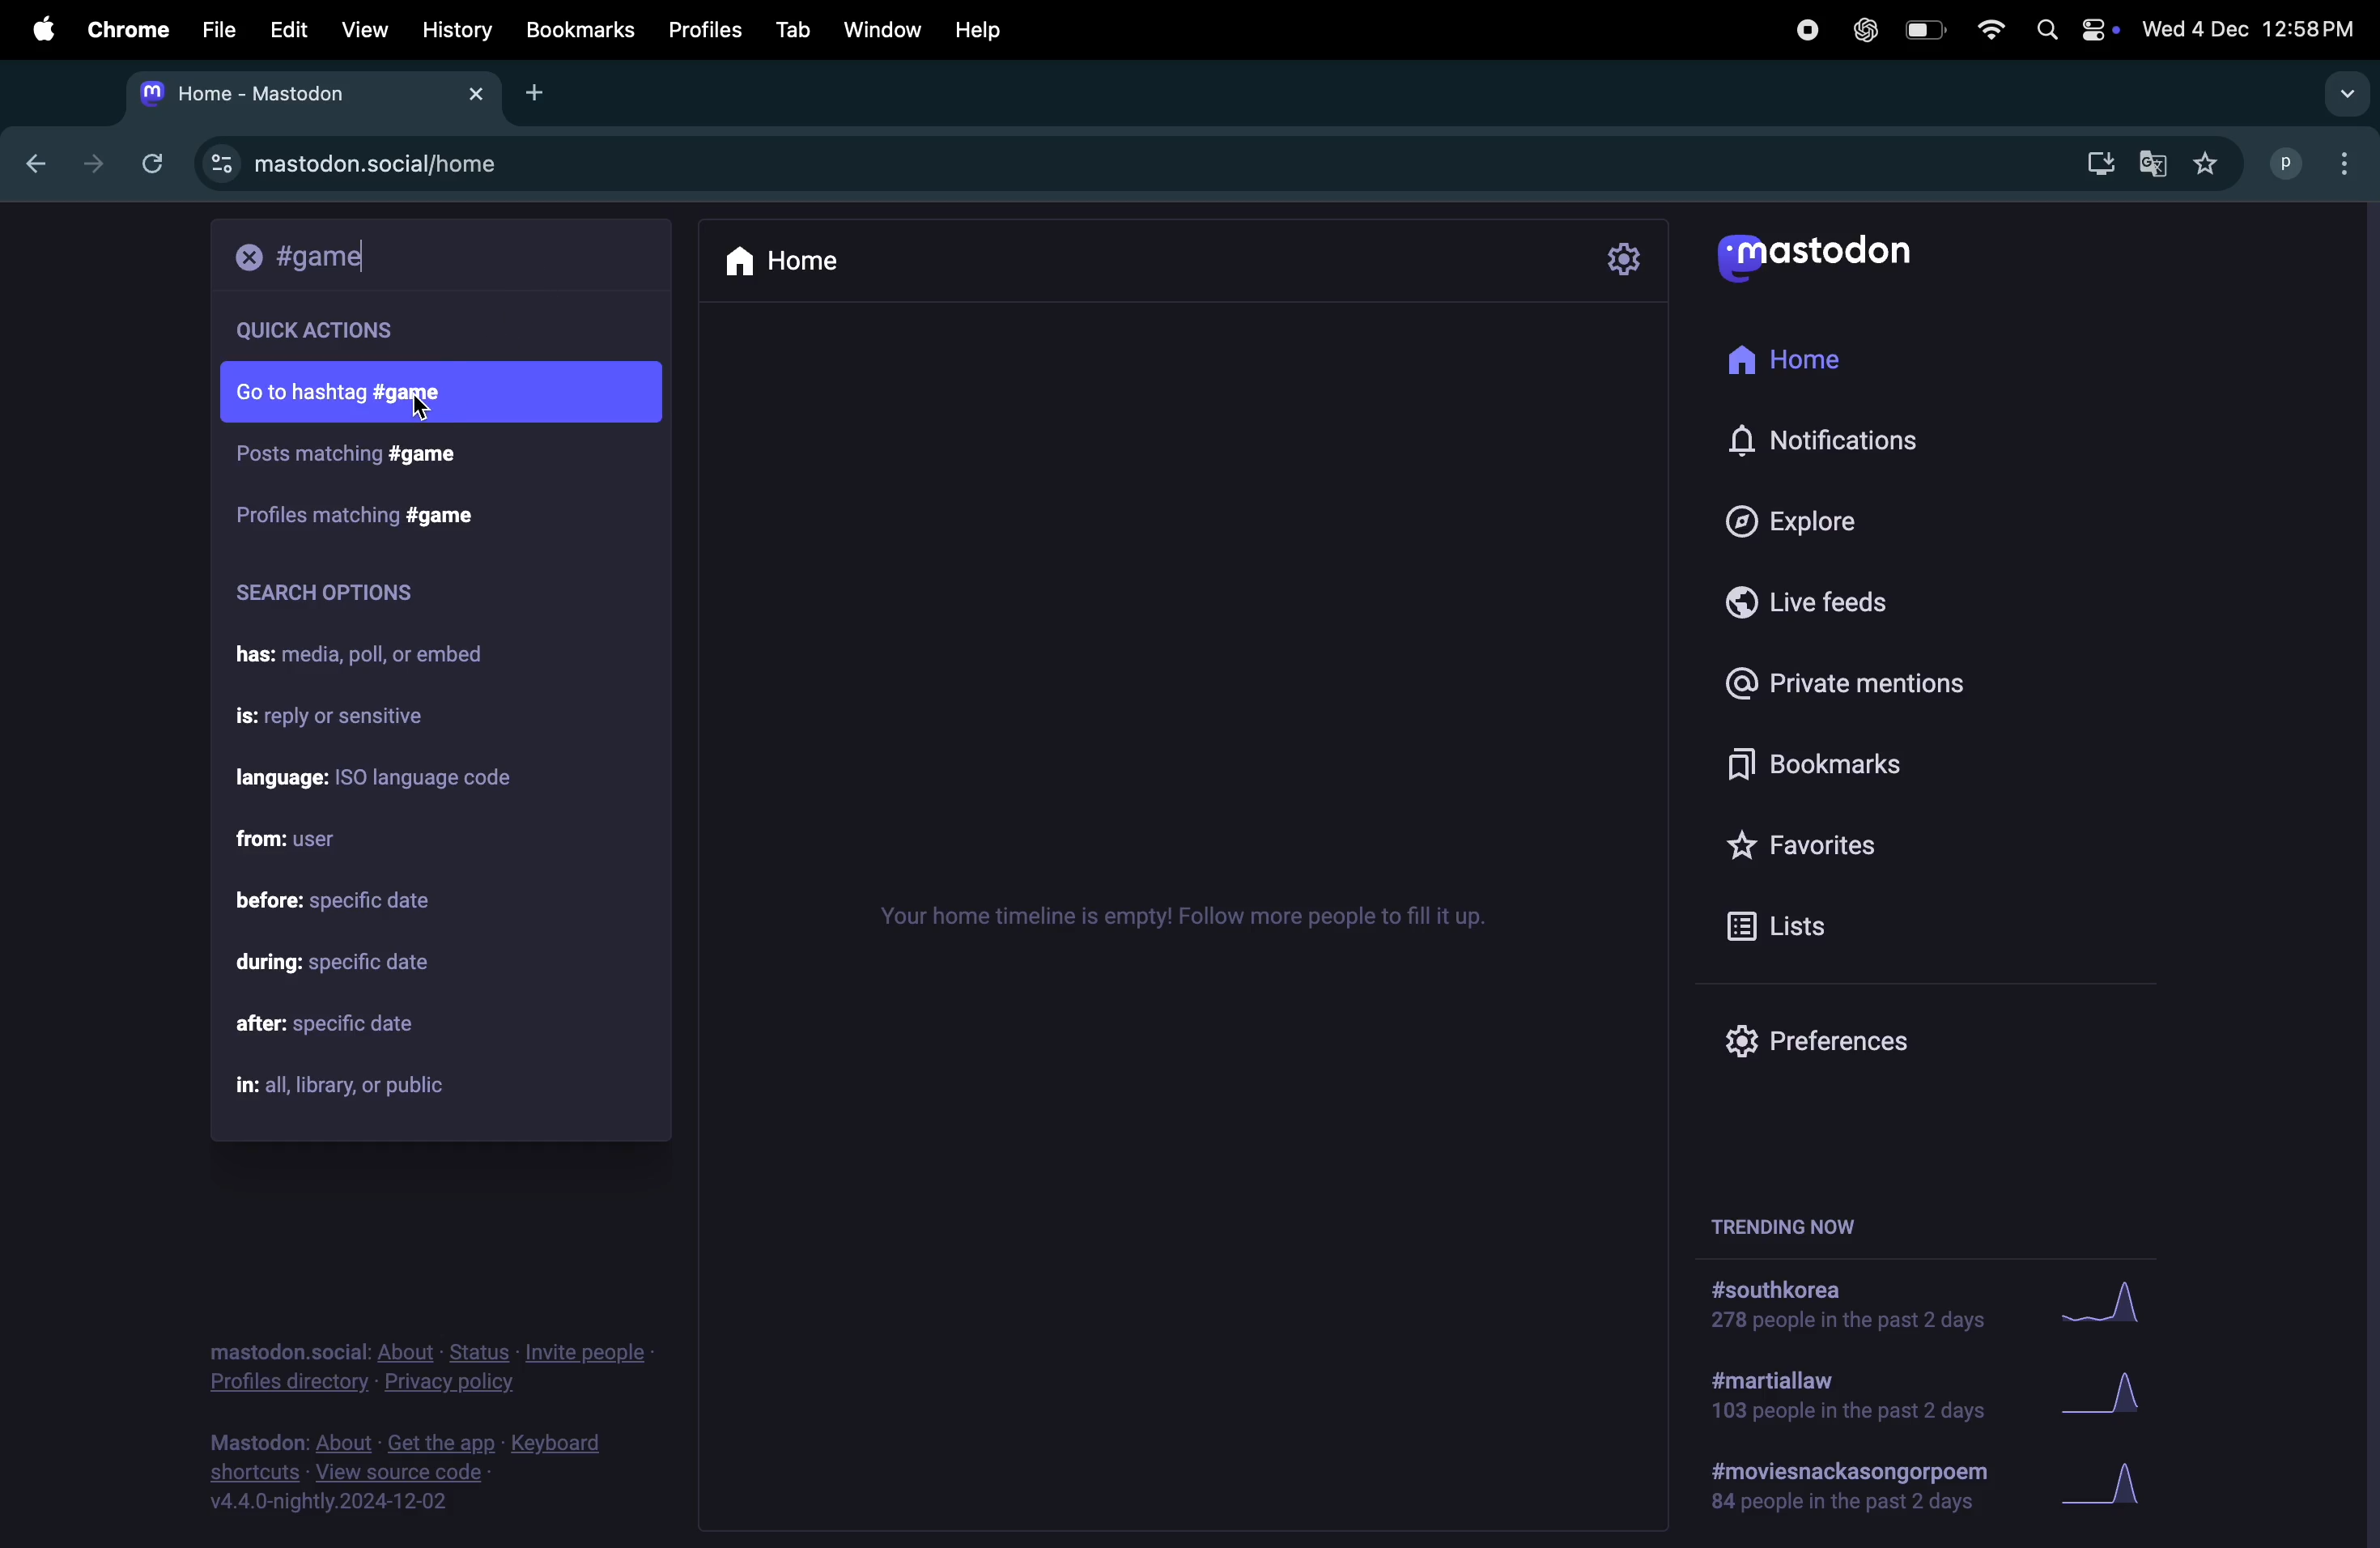 Image resolution: width=2380 pixels, height=1548 pixels. Describe the element at coordinates (1853, 1493) in the screenshot. I see `trending now` at that location.